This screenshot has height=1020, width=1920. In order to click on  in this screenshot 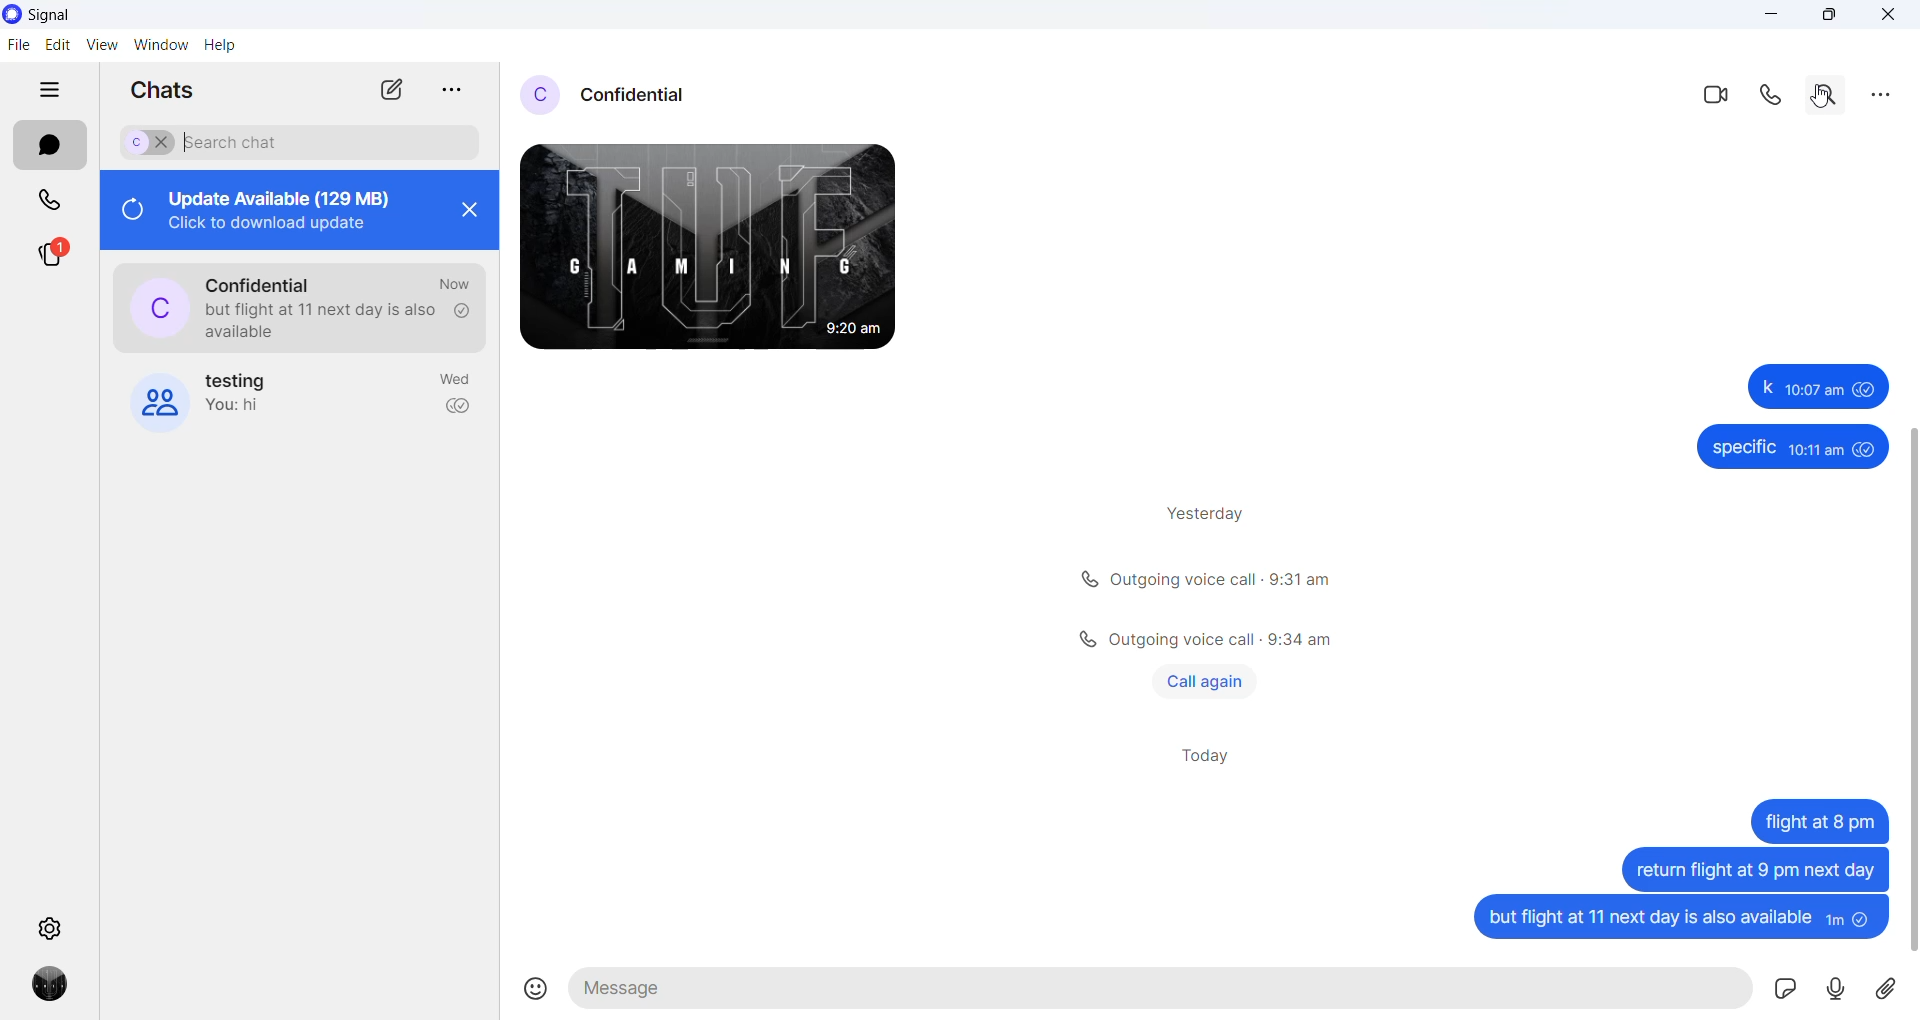, I will do `click(1752, 868)`.